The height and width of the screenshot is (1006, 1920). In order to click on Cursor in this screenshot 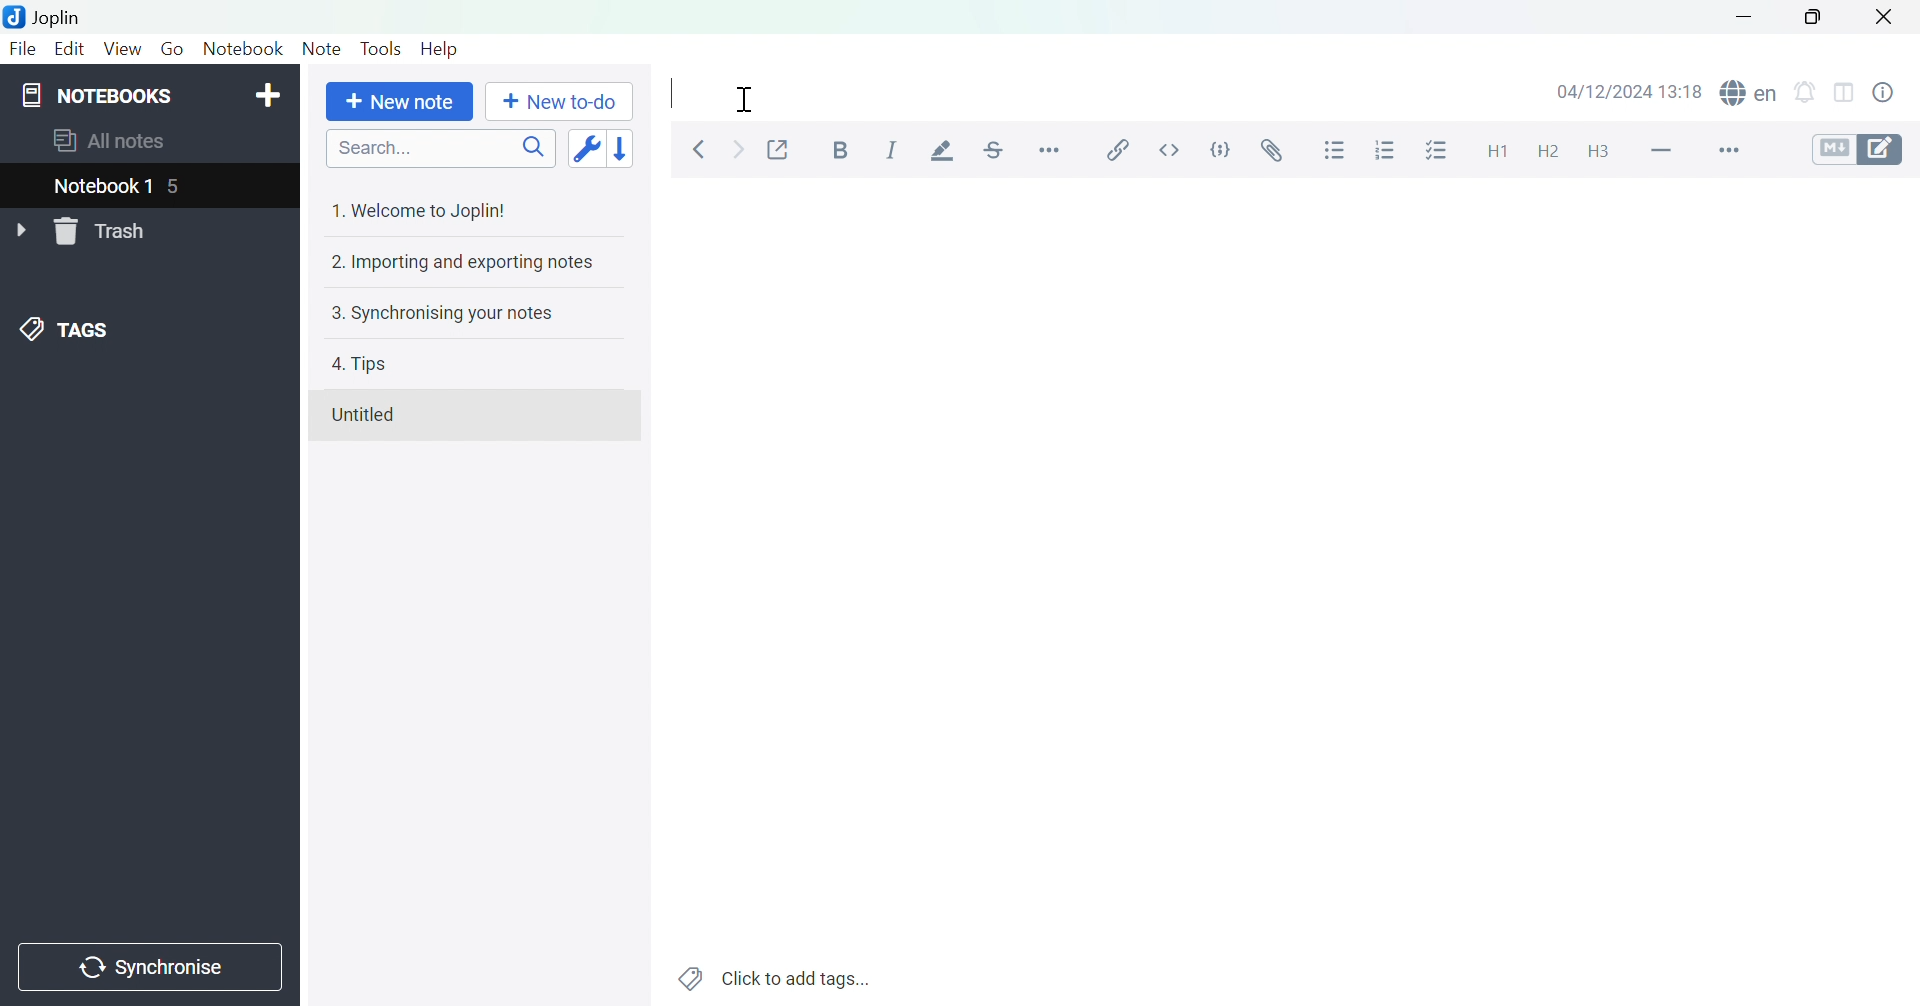, I will do `click(747, 97)`.